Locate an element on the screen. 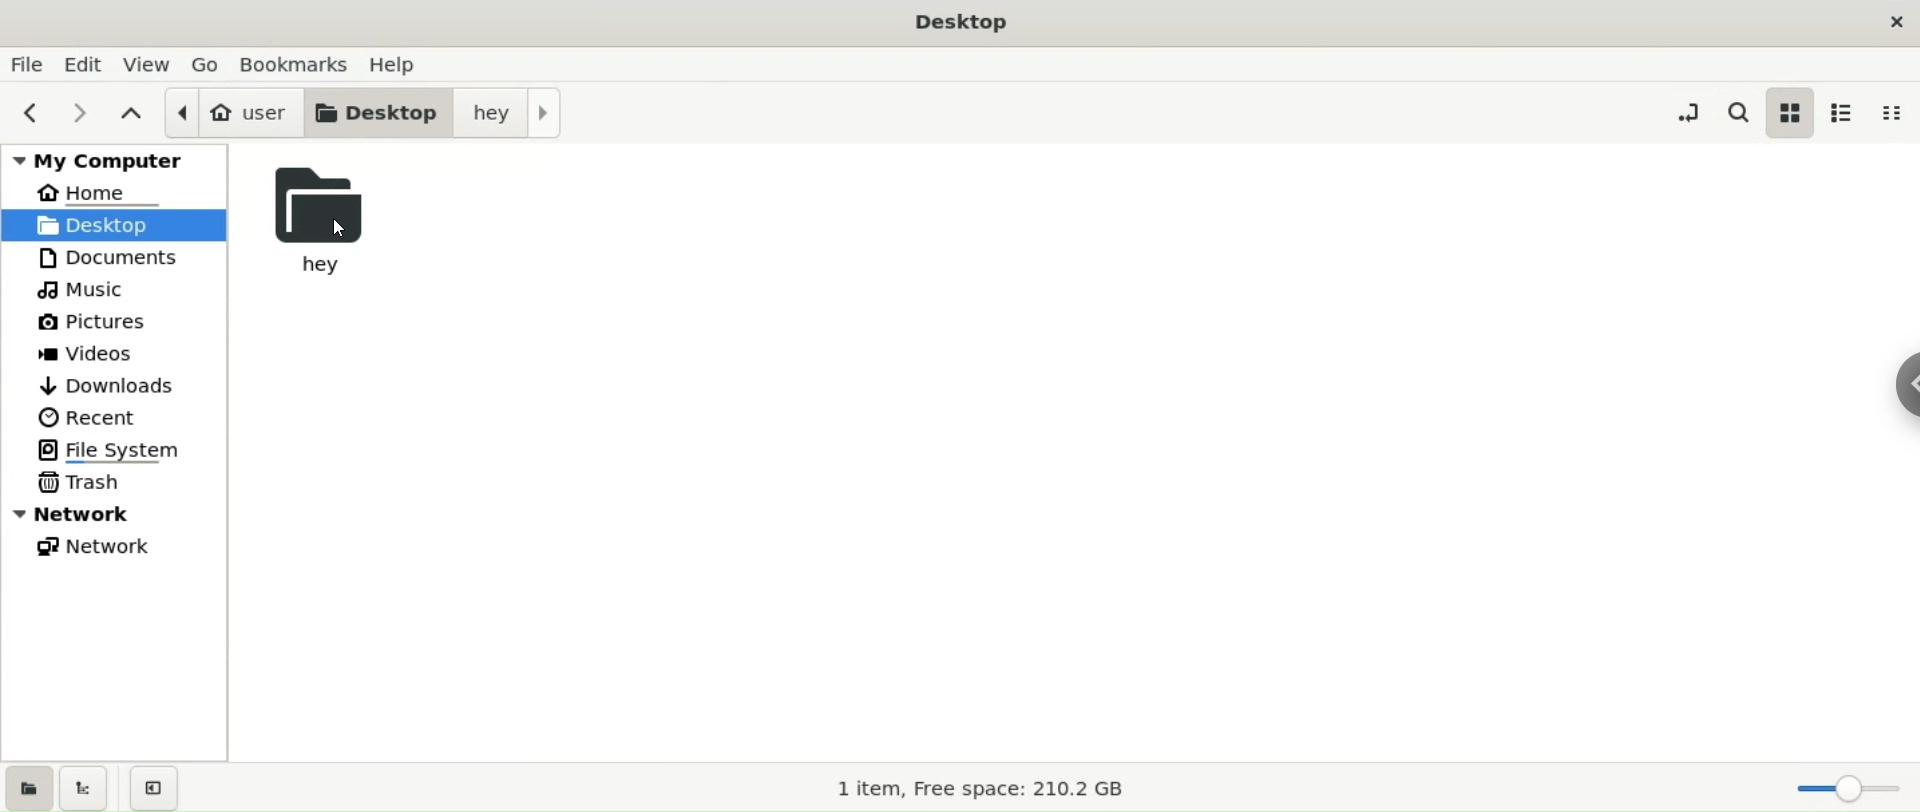 The image size is (1920, 812). Desktop is located at coordinates (957, 21).